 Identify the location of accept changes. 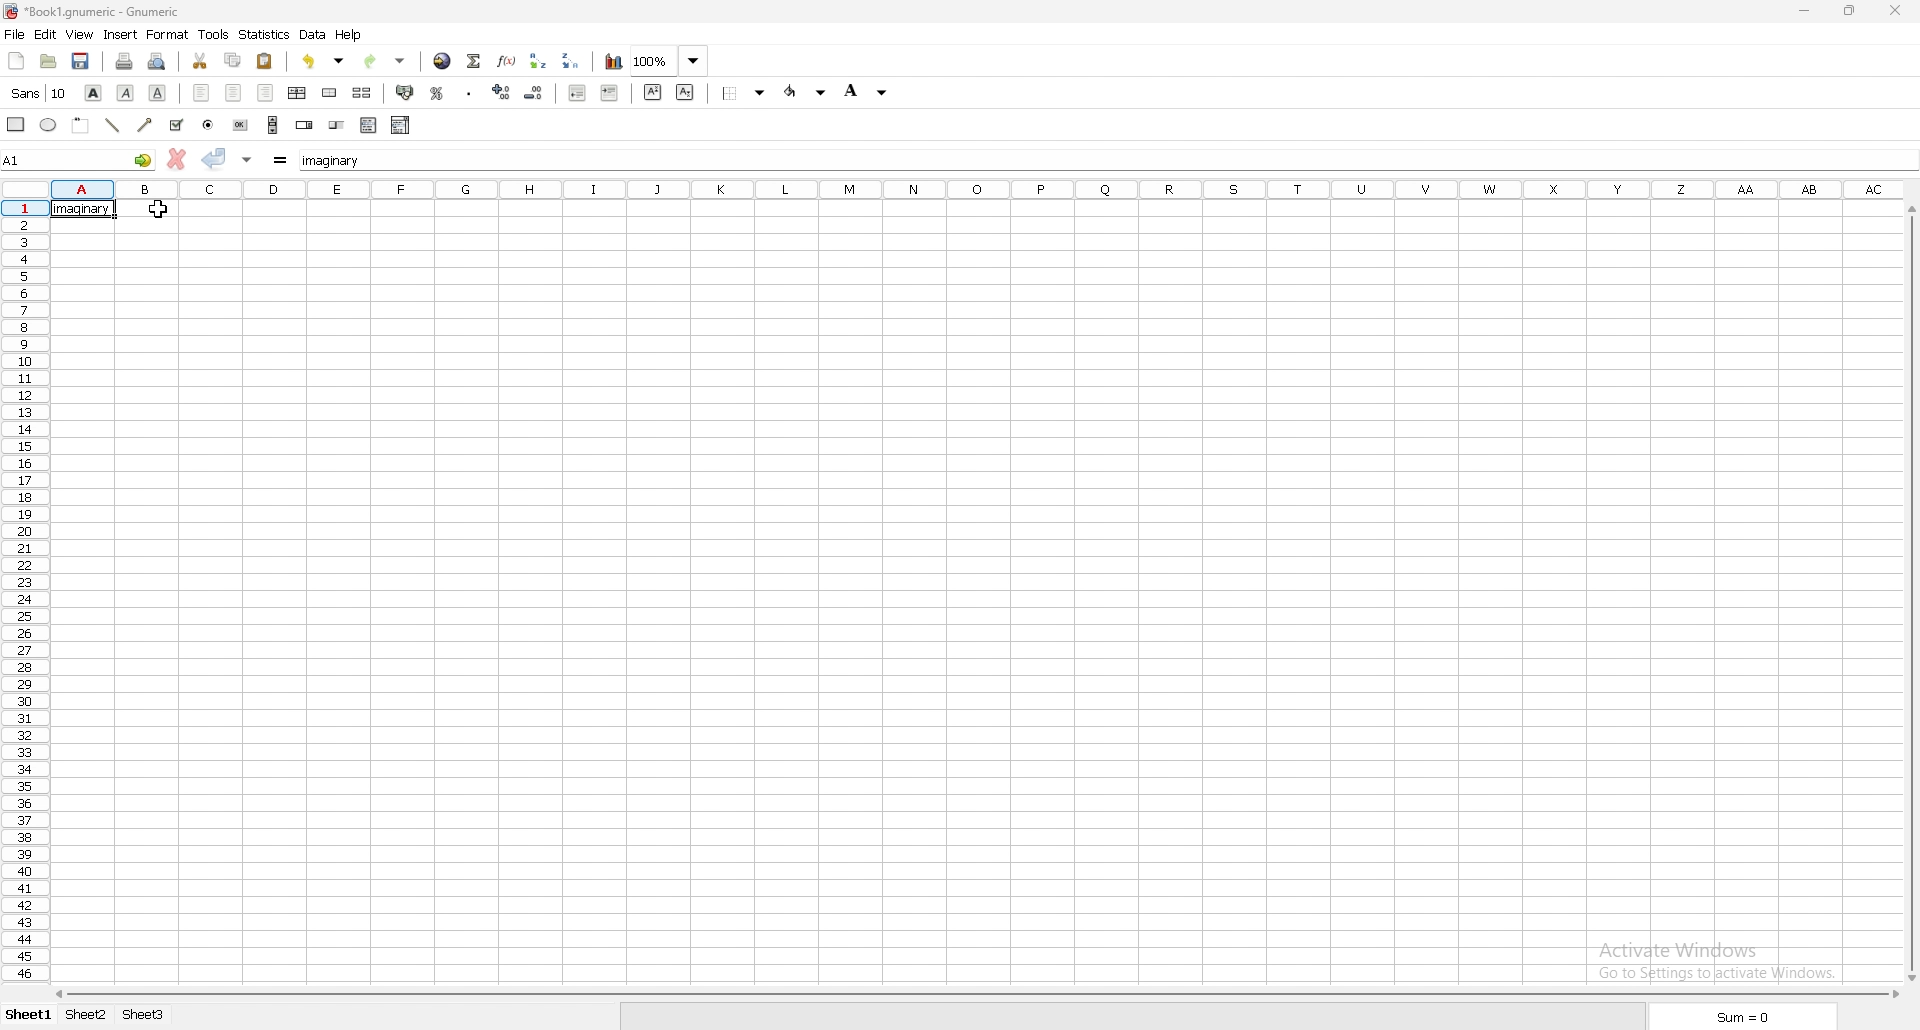
(215, 157).